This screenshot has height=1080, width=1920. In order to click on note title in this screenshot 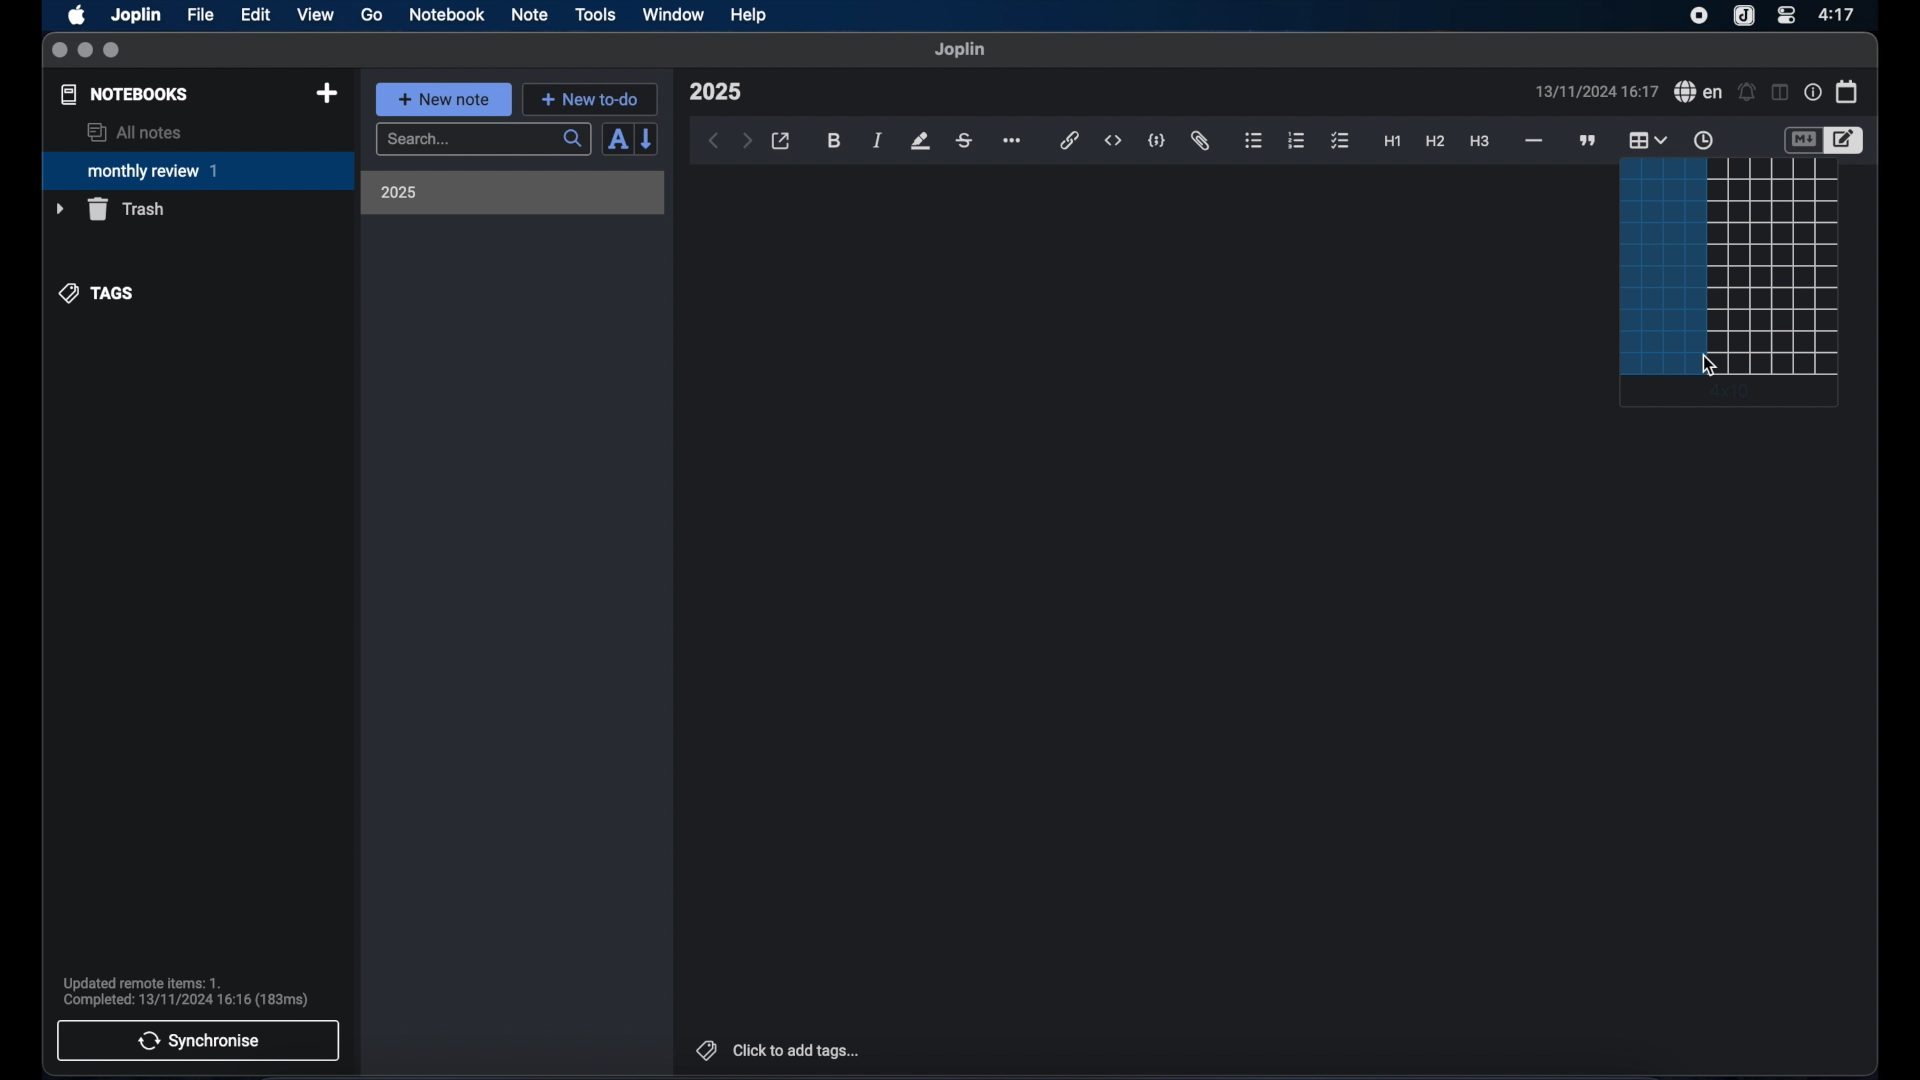, I will do `click(715, 92)`.